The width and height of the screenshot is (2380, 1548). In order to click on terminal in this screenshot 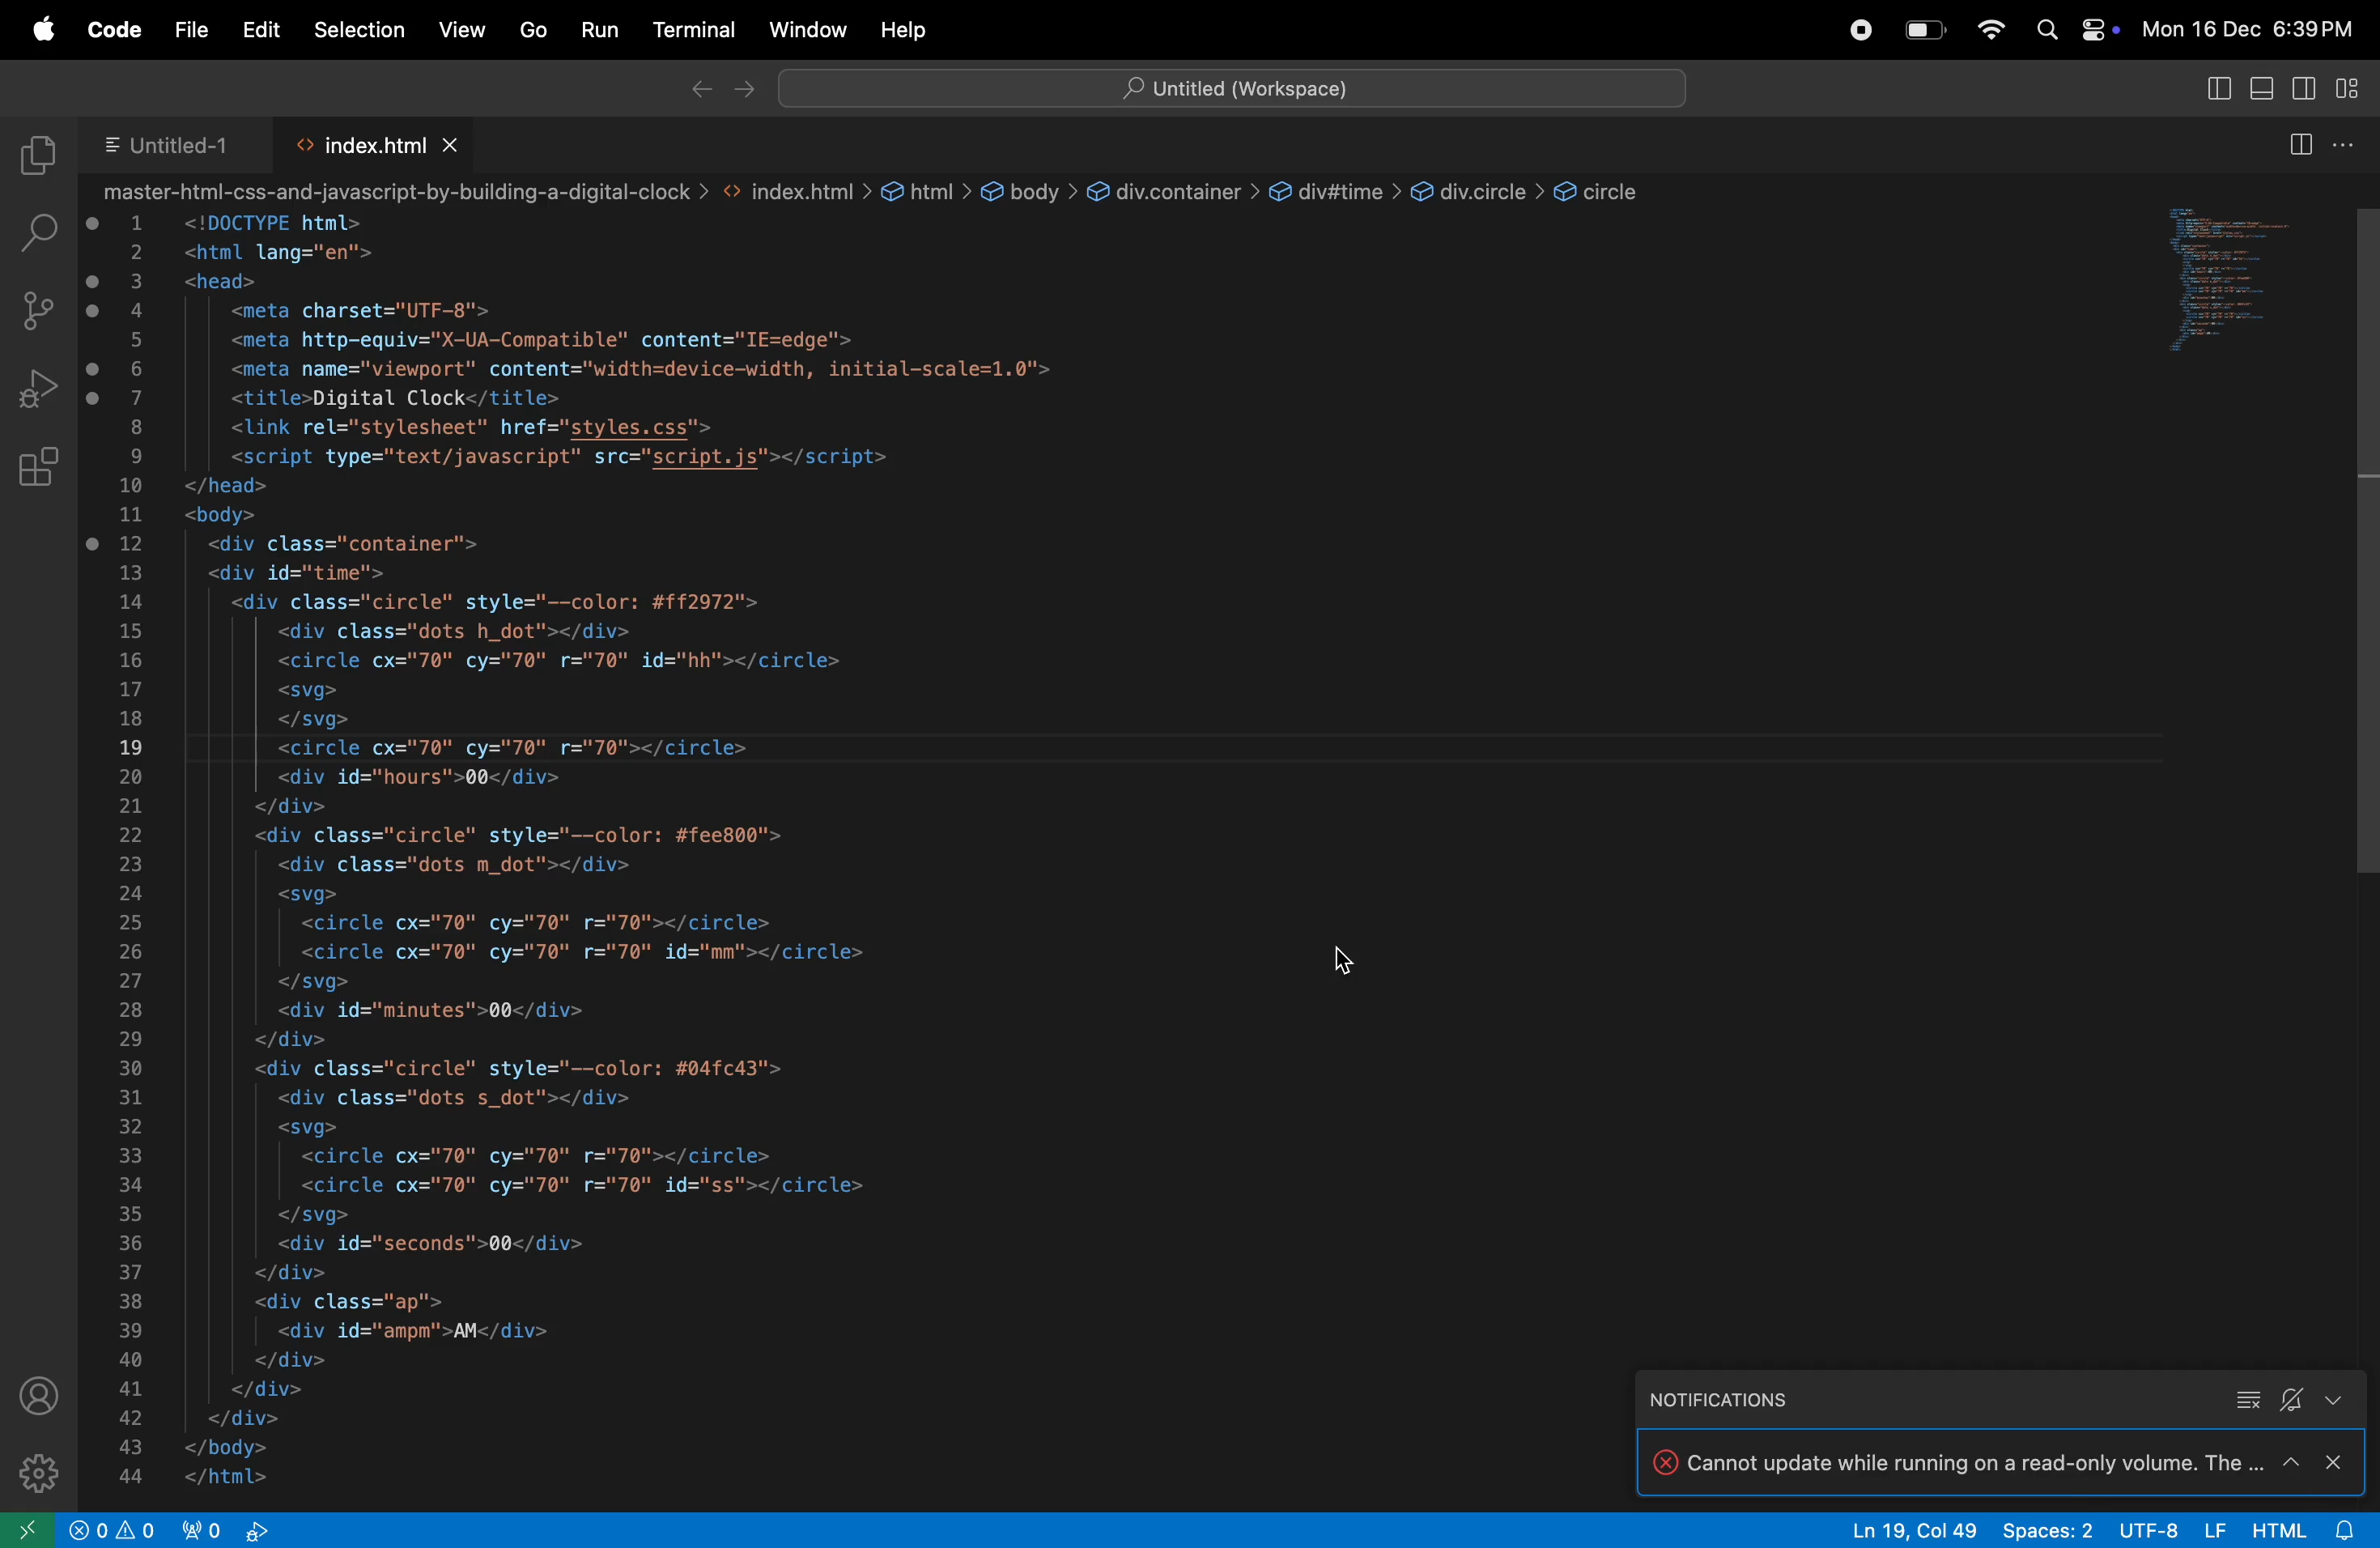, I will do `click(697, 28)`.